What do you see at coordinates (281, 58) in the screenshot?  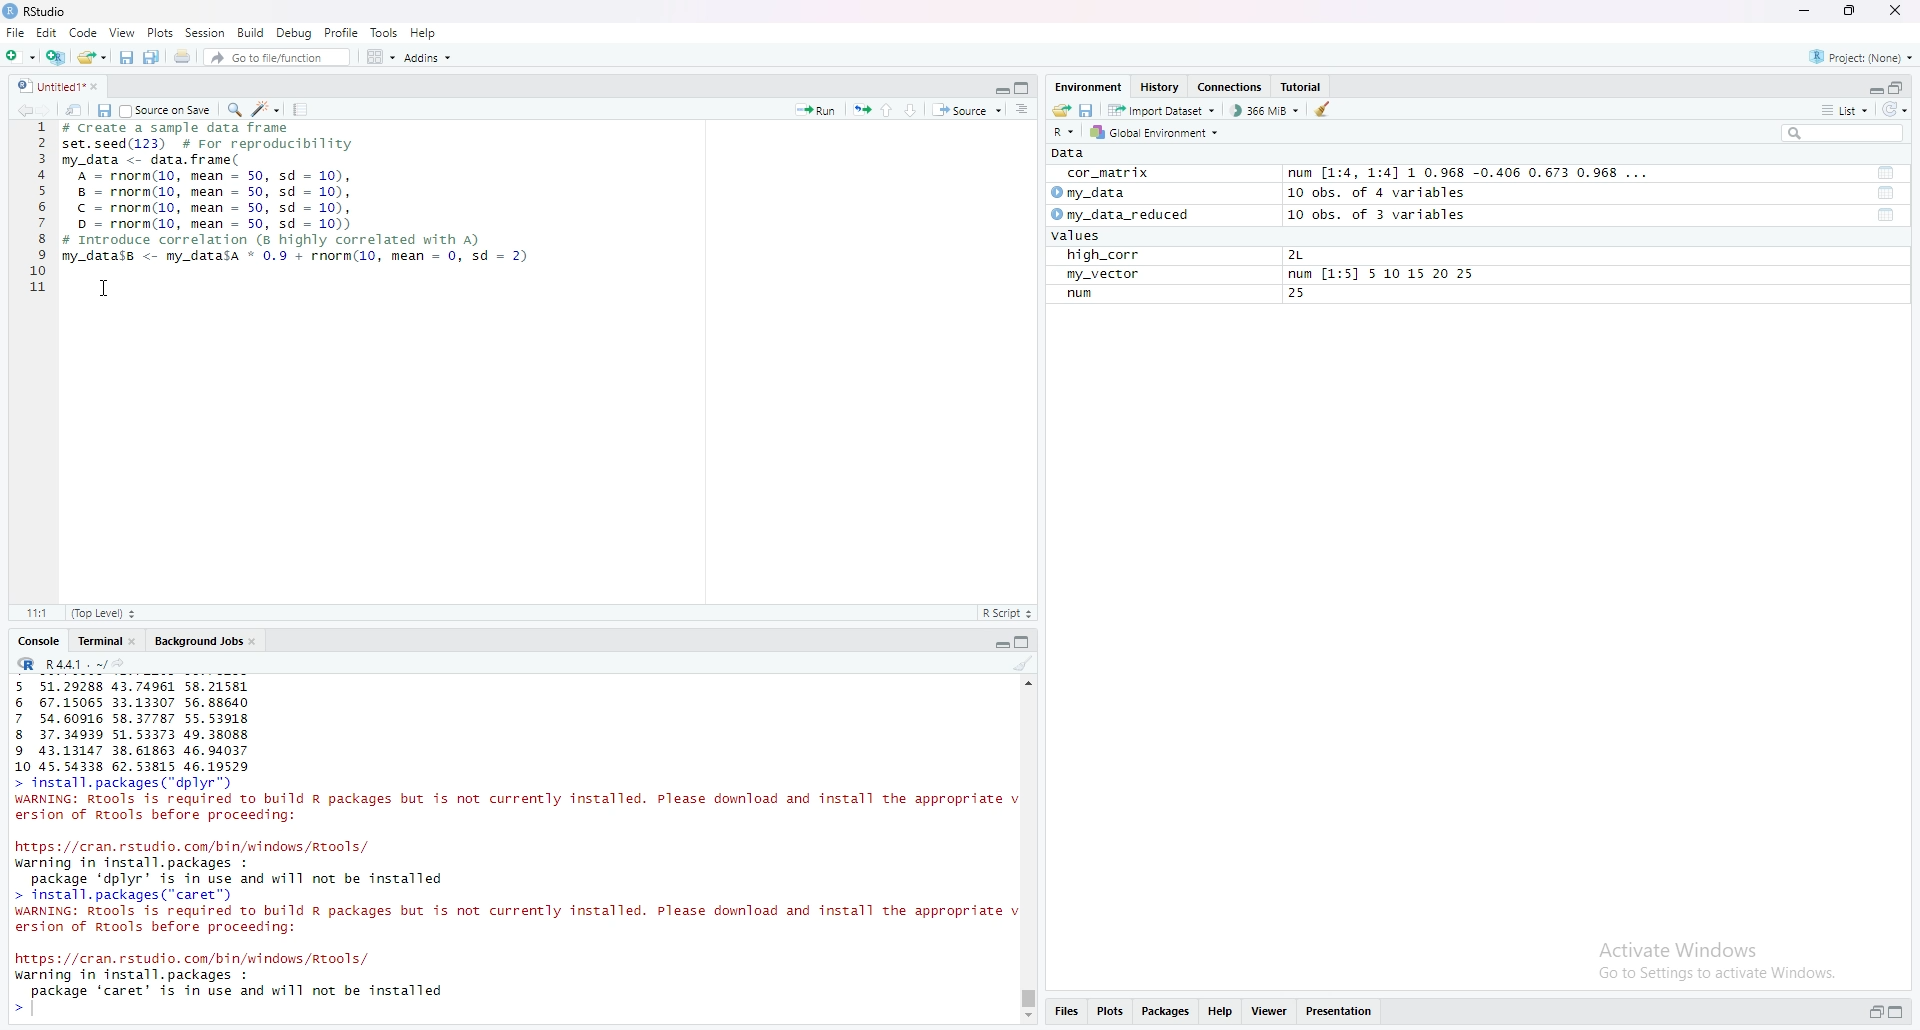 I see `Go to file/function ` at bounding box center [281, 58].